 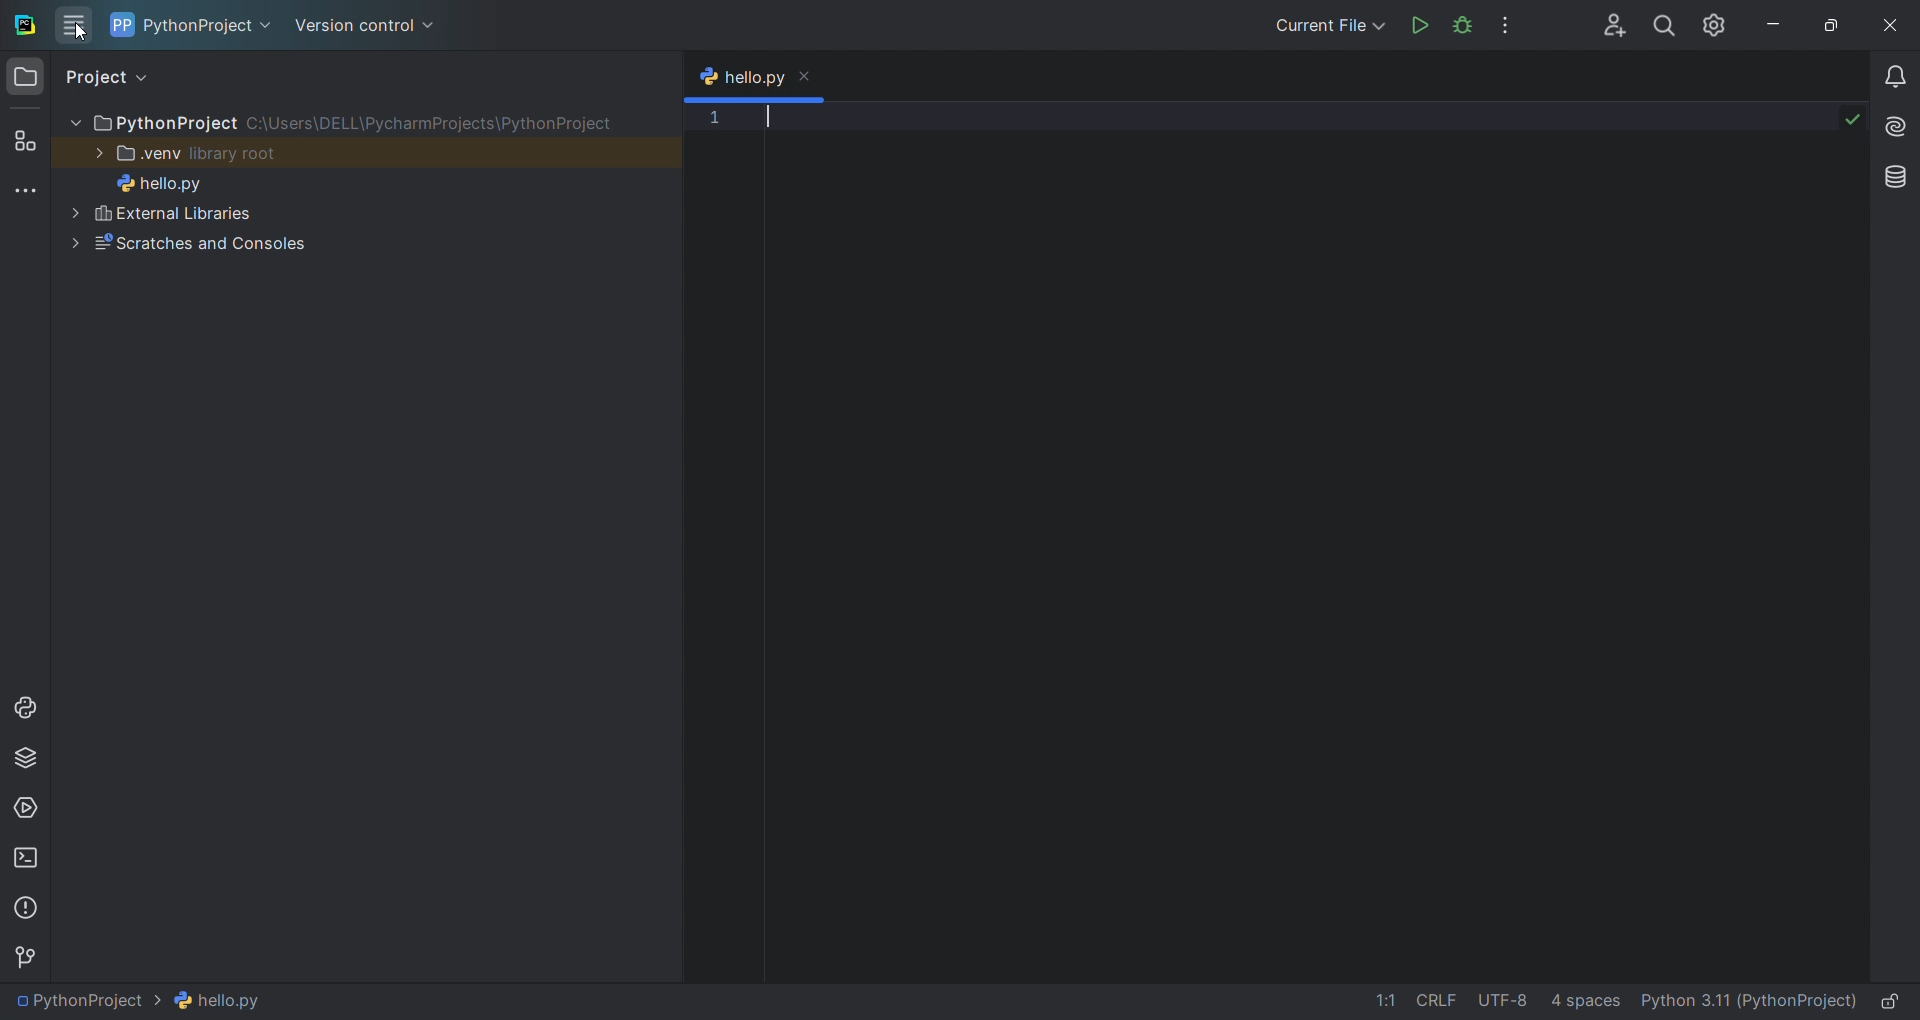 I want to click on hello.py, so click(x=176, y=181).